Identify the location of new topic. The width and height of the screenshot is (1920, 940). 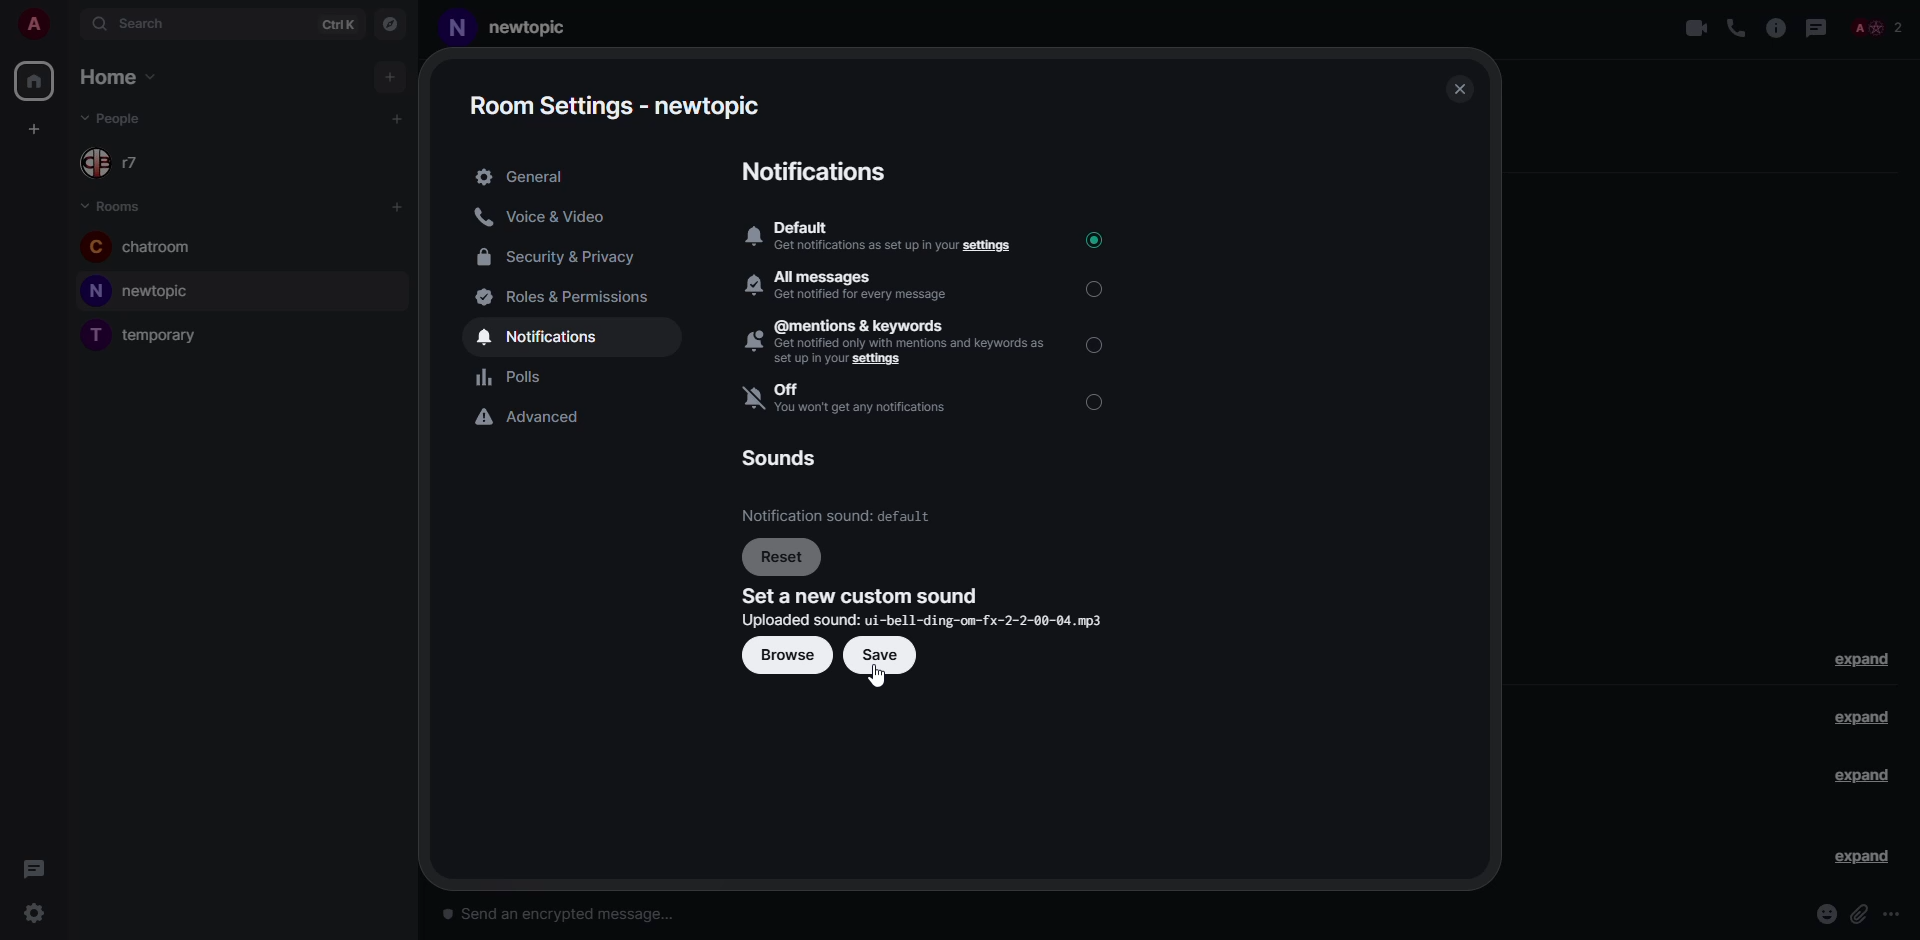
(511, 31).